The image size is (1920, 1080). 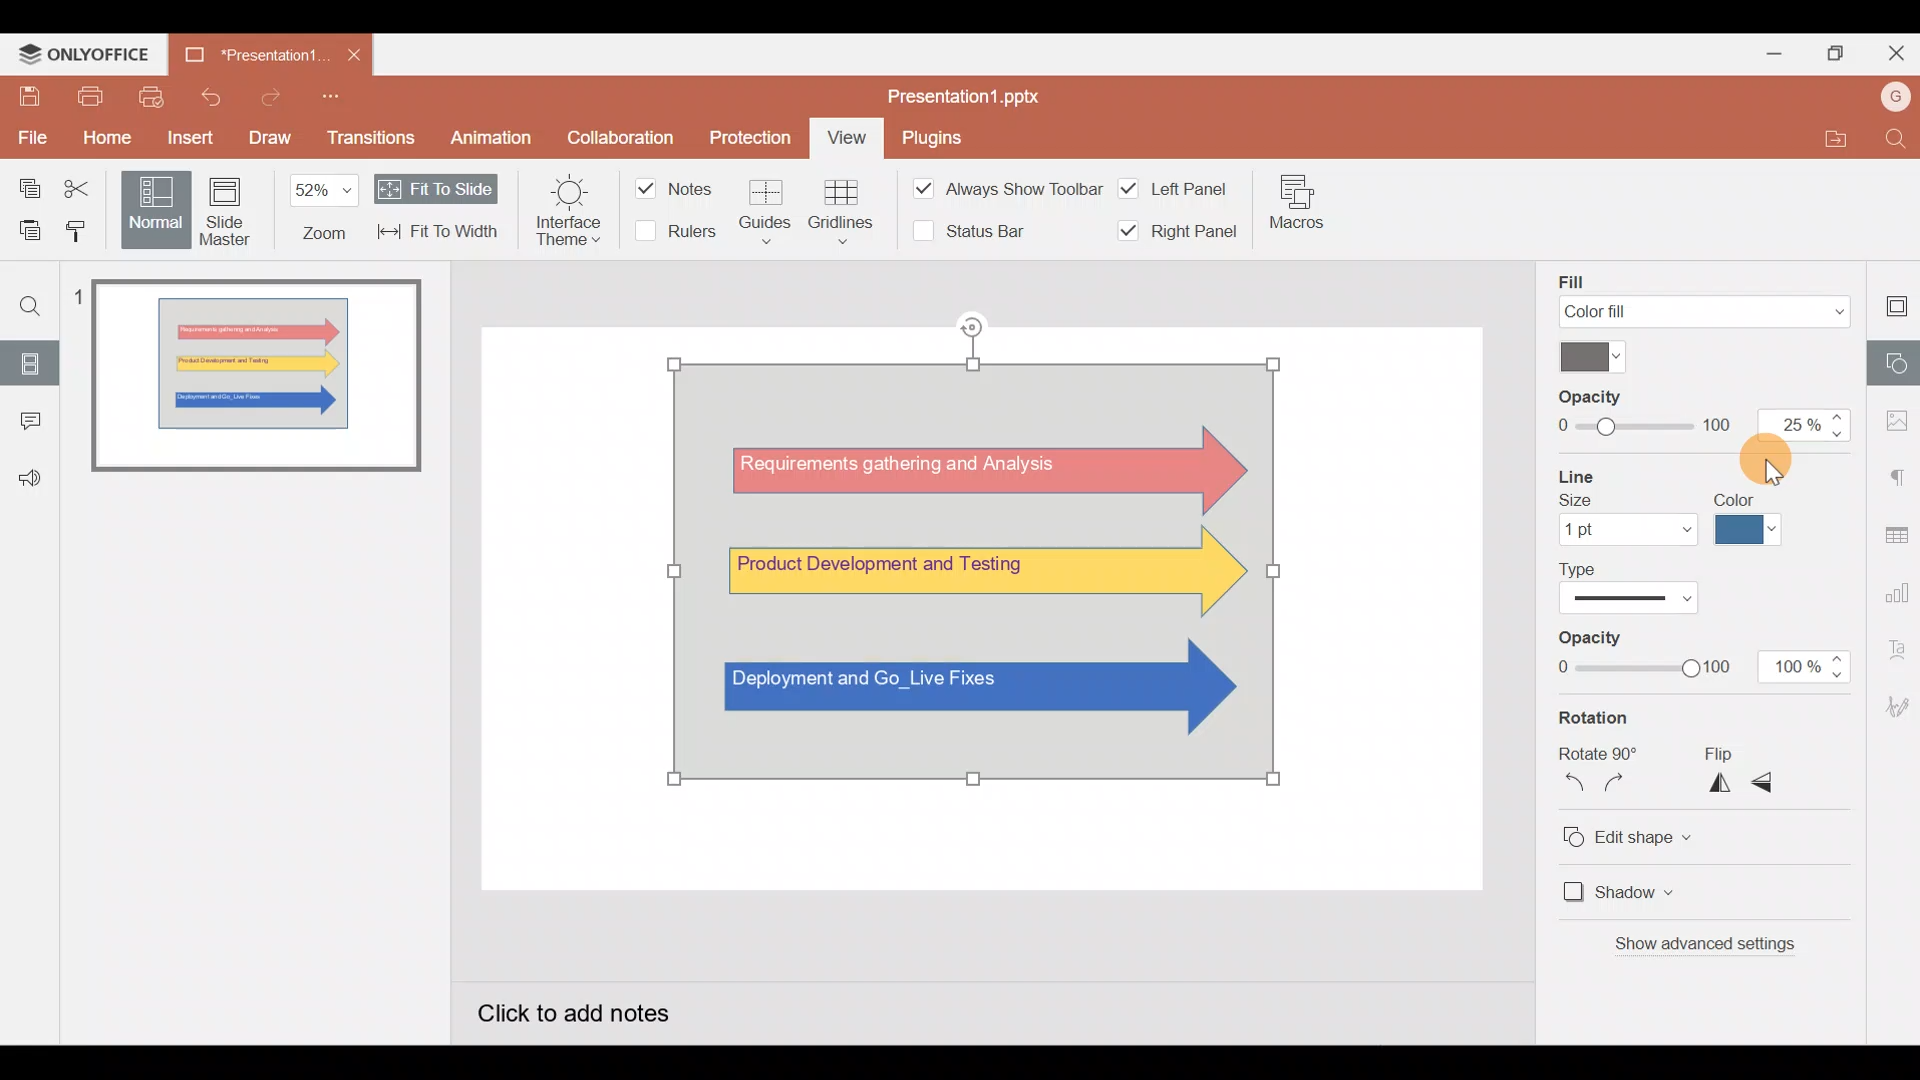 I want to click on Save, so click(x=24, y=93).